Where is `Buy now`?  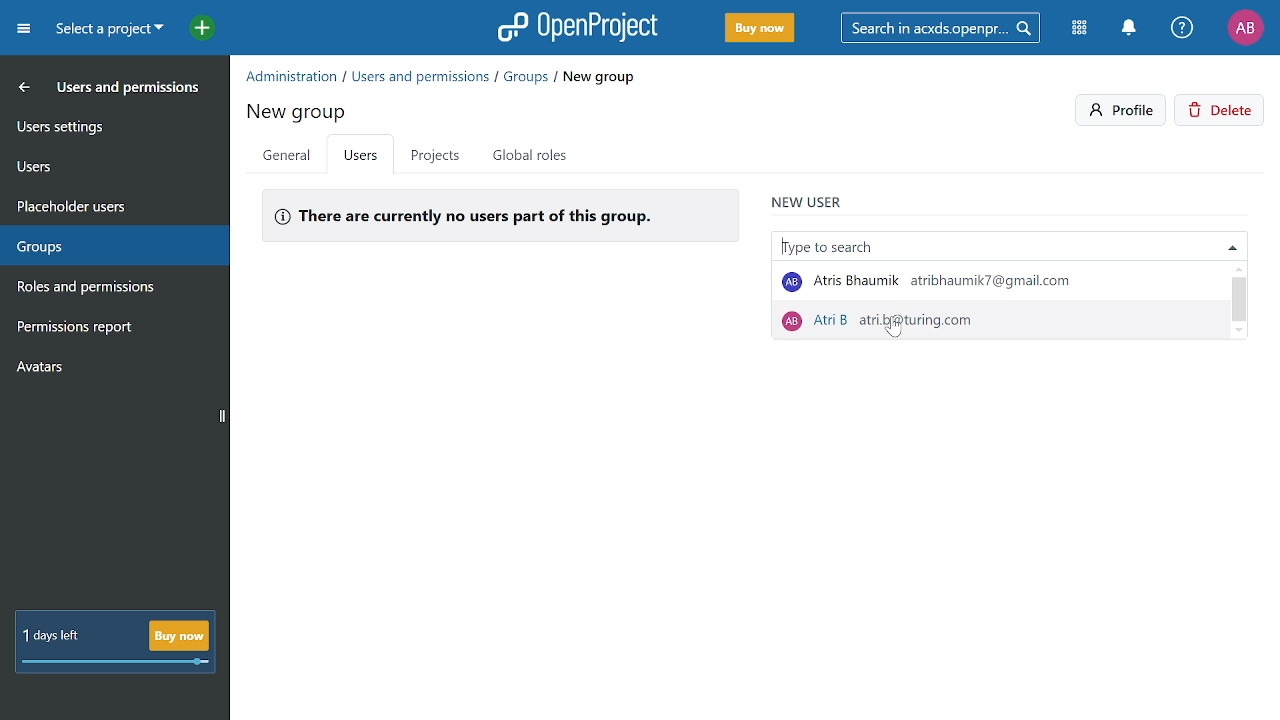 Buy now is located at coordinates (758, 29).